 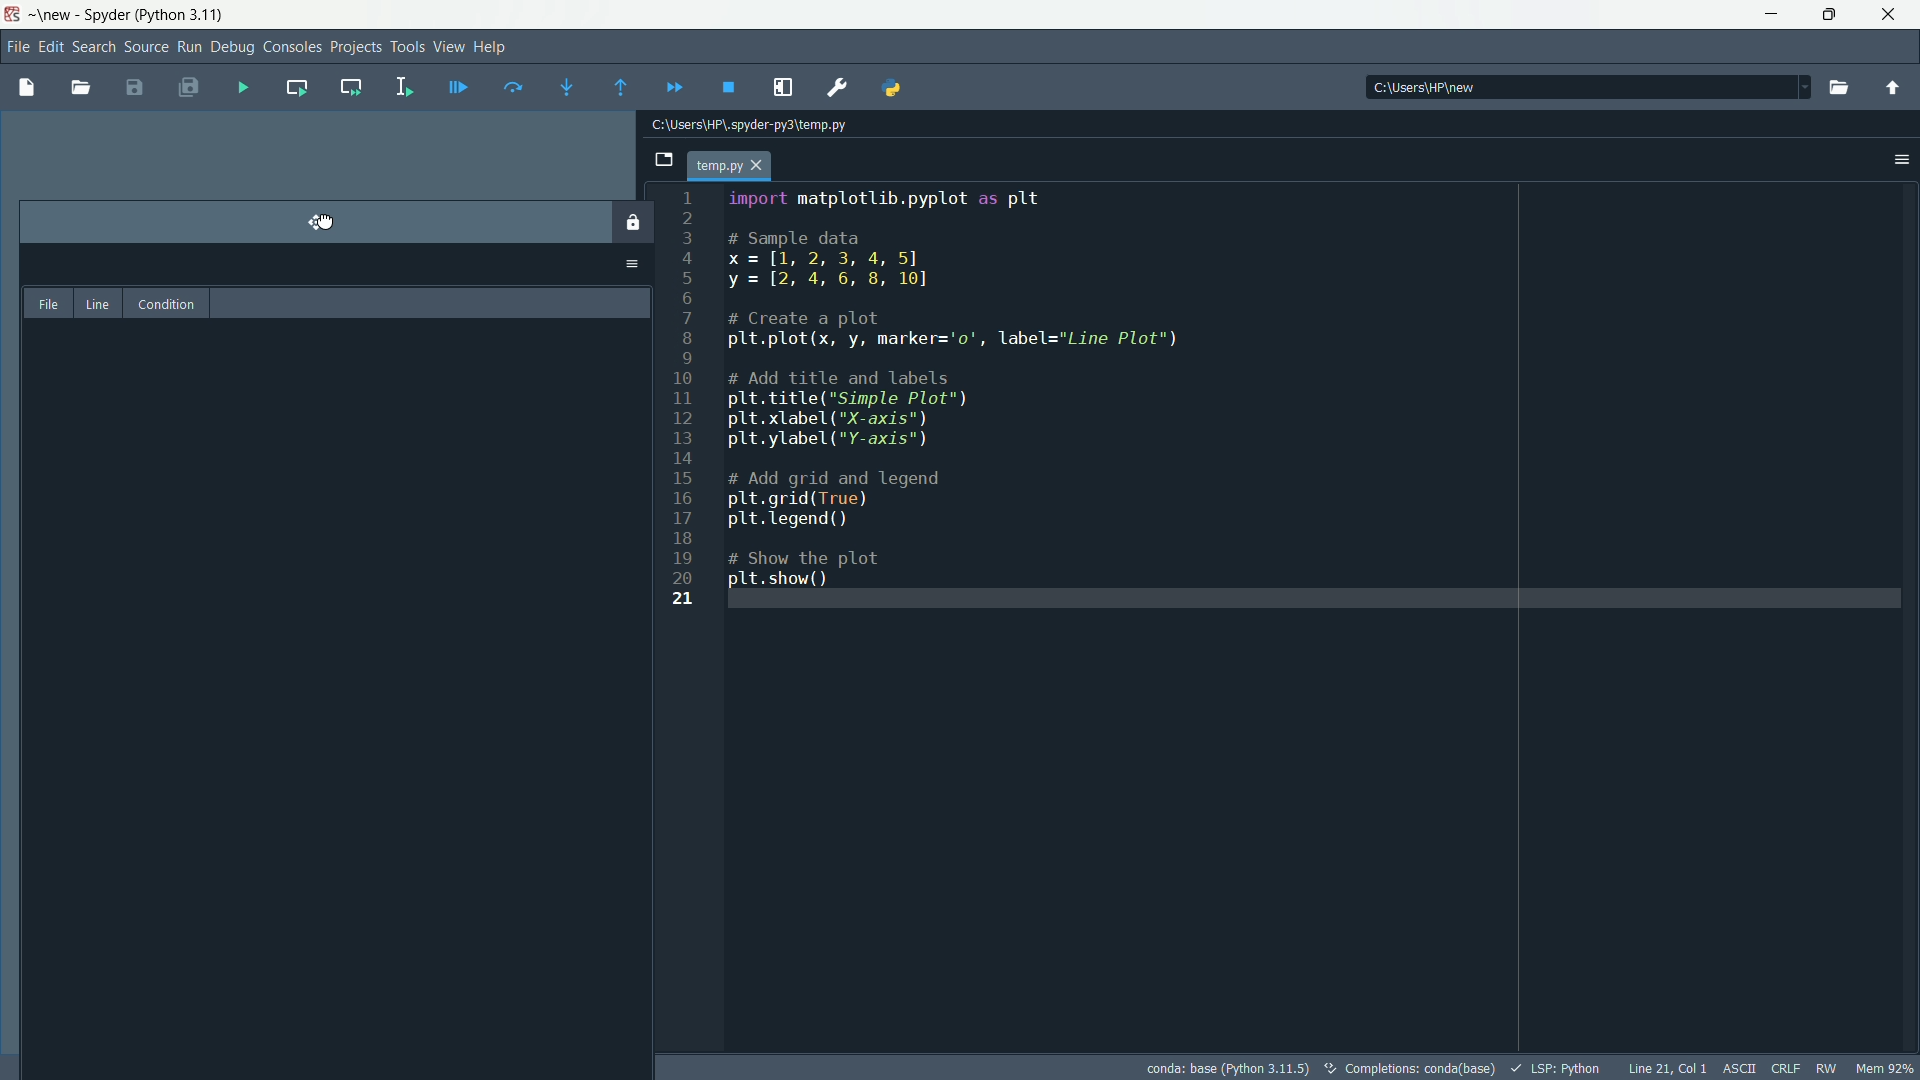 What do you see at coordinates (730, 88) in the screenshot?
I see `stop debugging ` at bounding box center [730, 88].